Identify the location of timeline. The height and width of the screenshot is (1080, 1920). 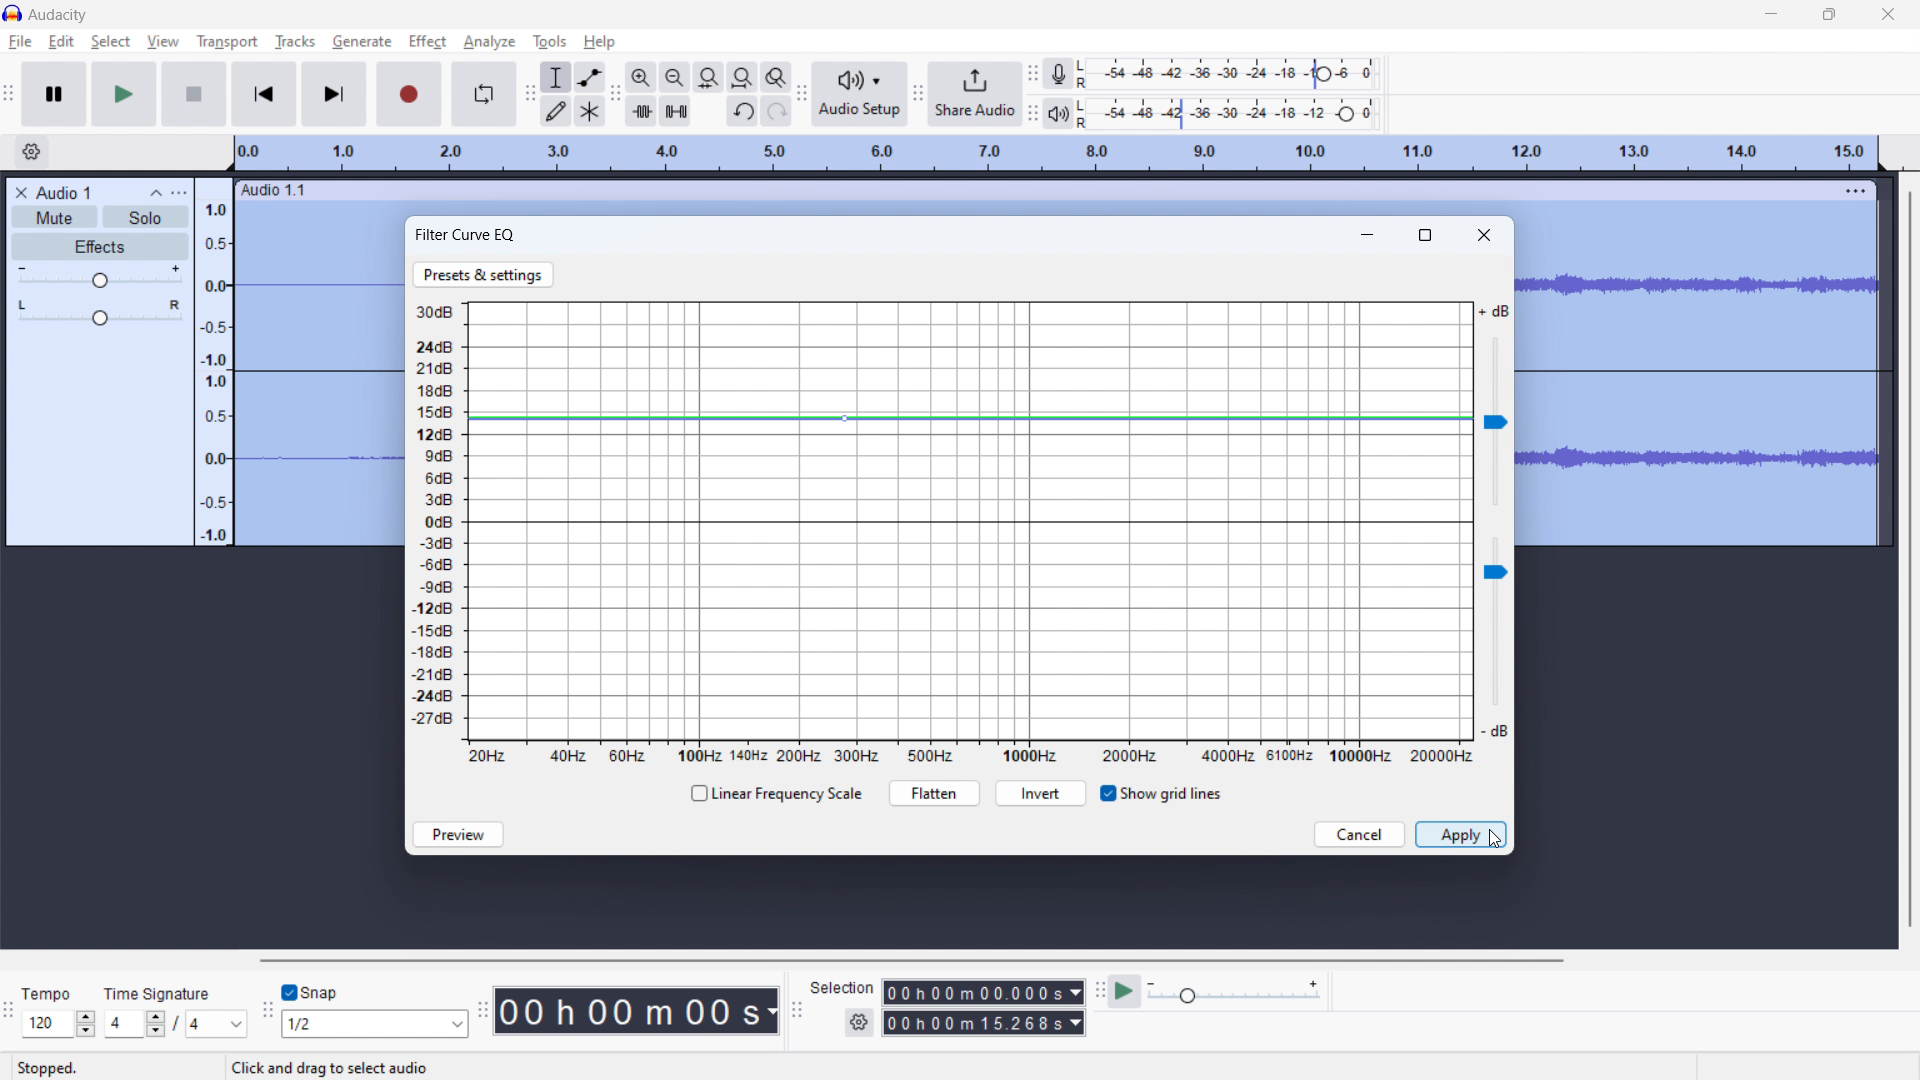
(1059, 154).